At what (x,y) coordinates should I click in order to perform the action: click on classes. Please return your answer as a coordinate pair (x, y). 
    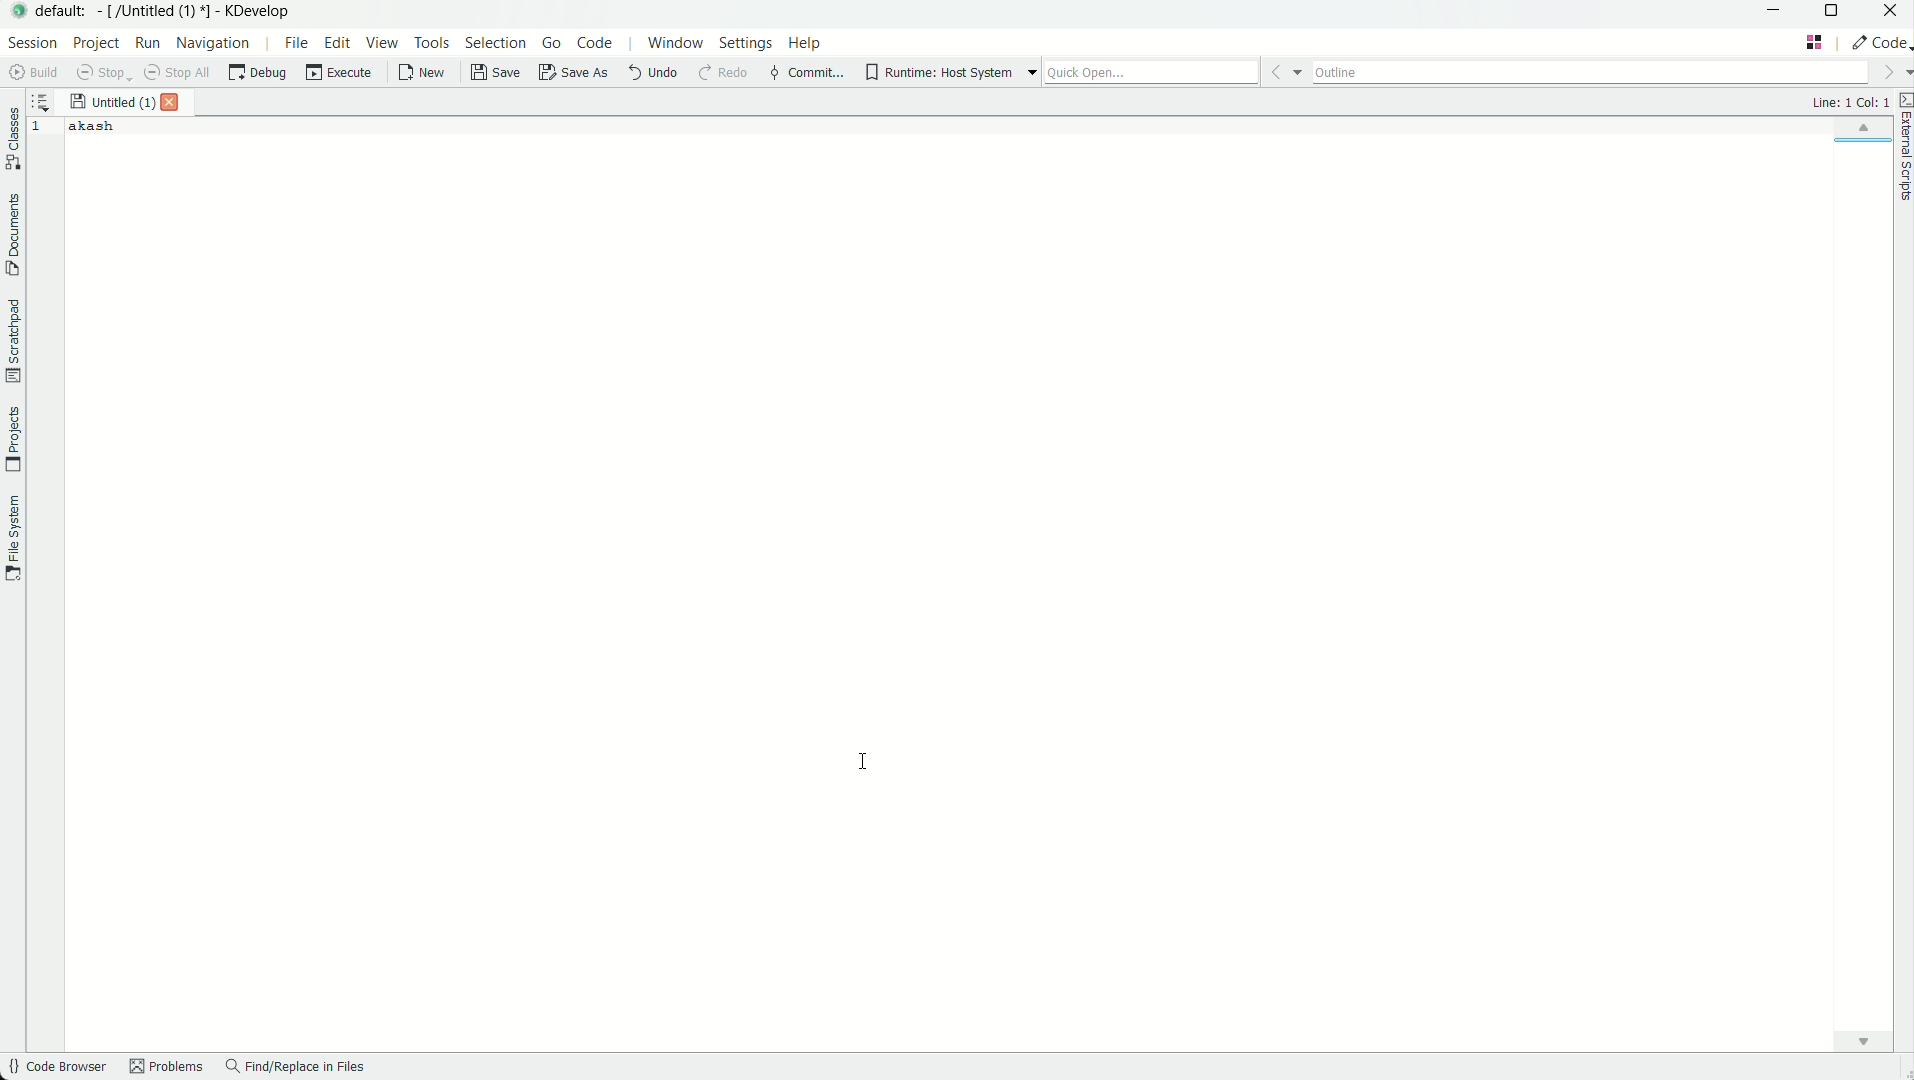
    Looking at the image, I should click on (13, 141).